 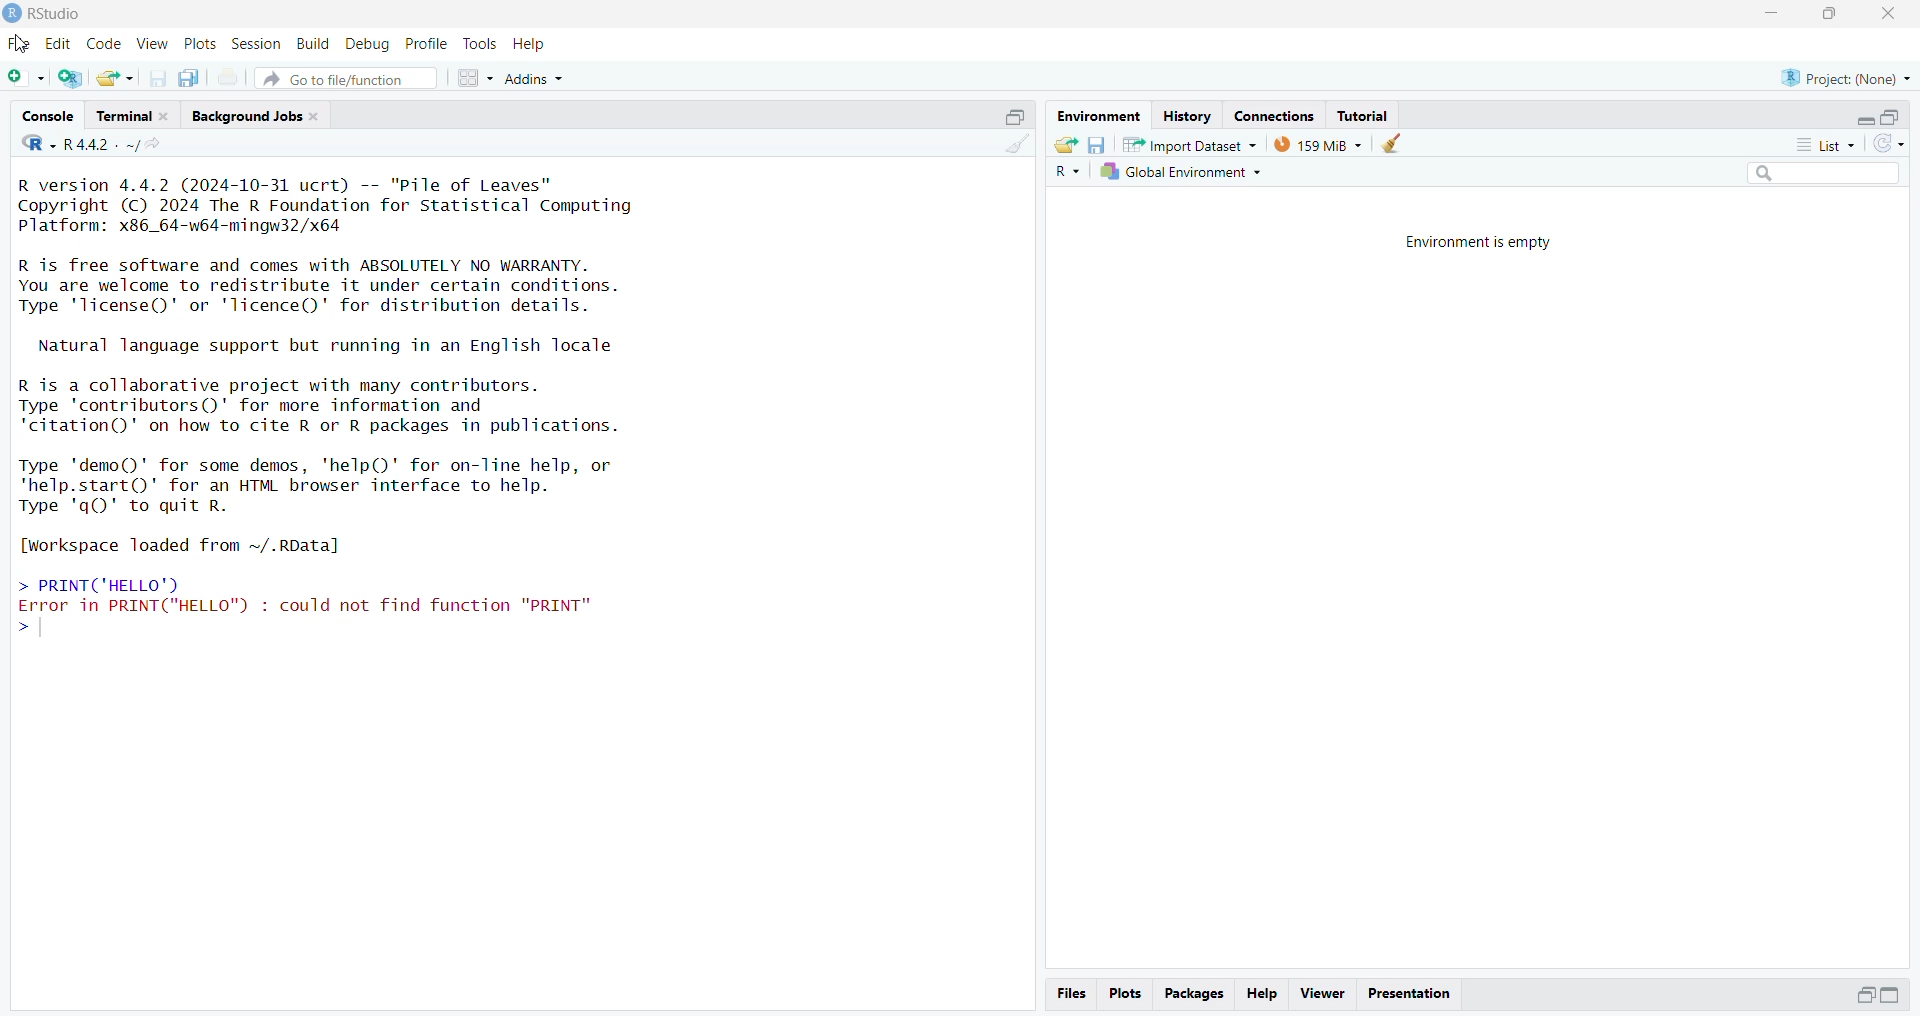 I want to click on R.4.4.2, so click(x=79, y=144).